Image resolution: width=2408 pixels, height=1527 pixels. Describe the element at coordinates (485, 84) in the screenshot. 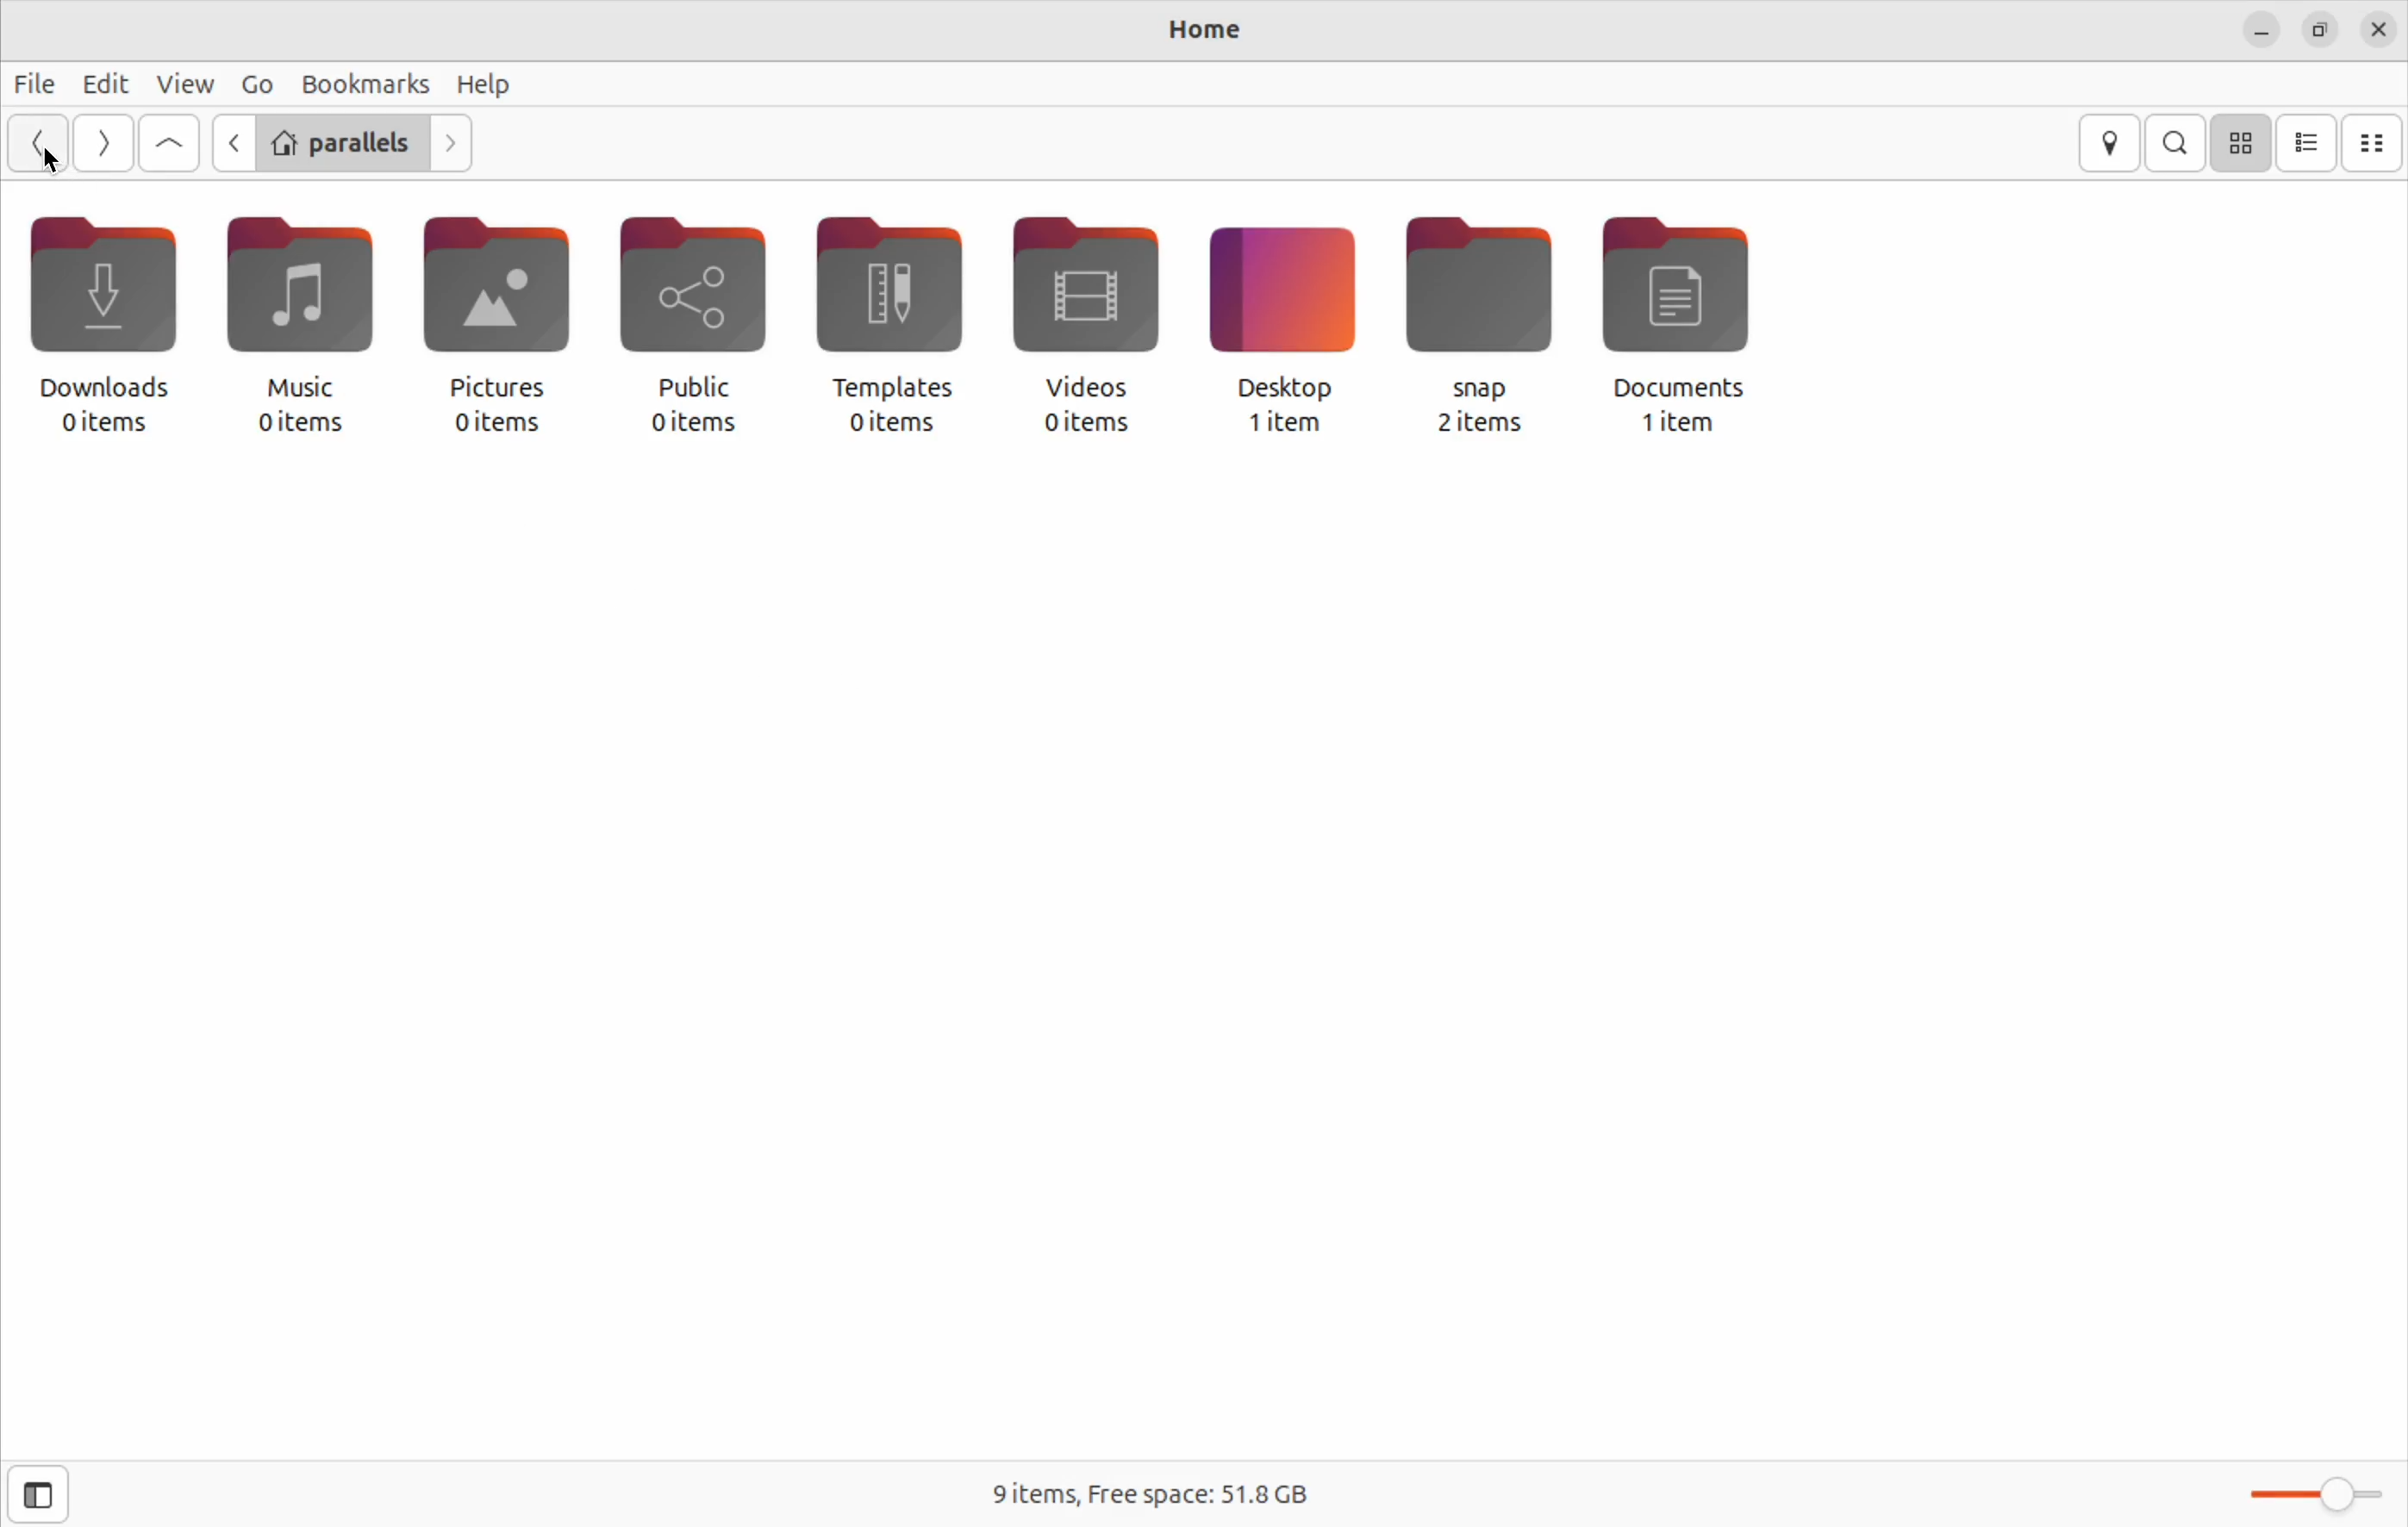

I see `help` at that location.